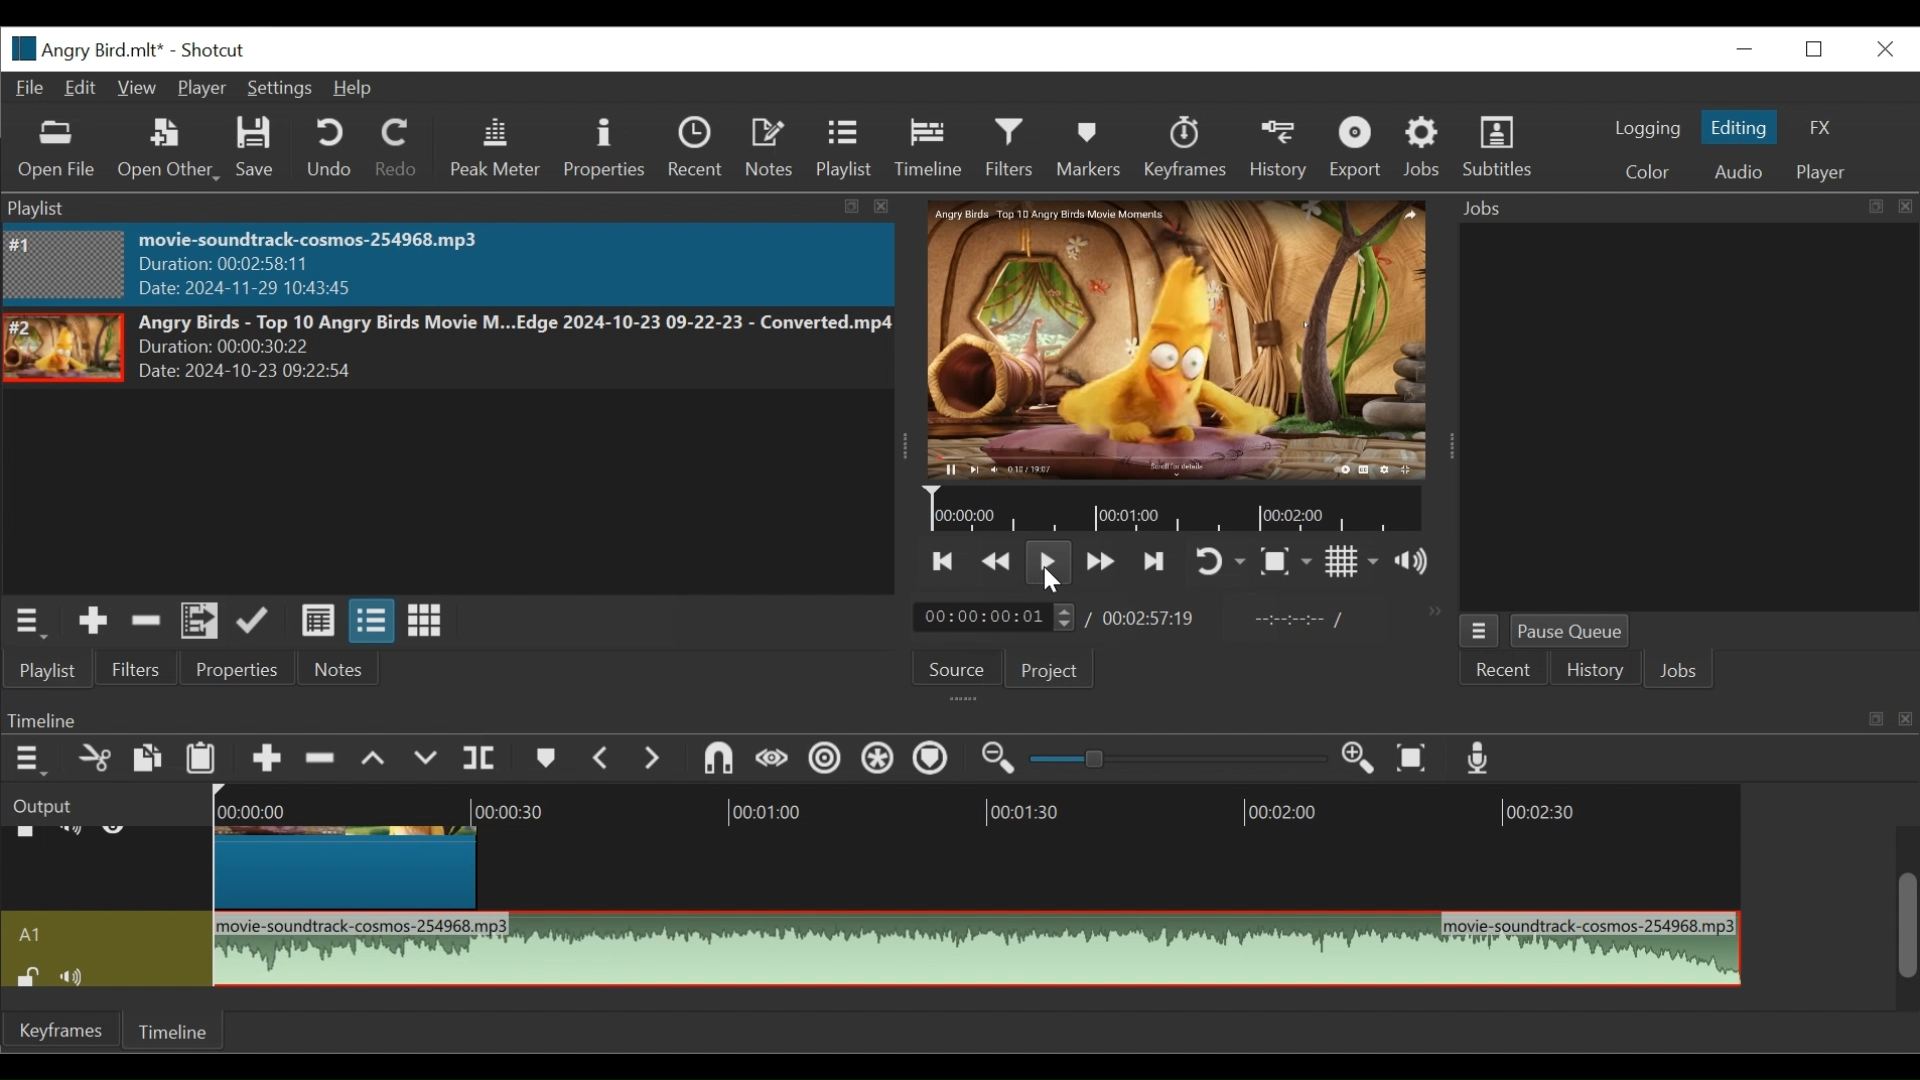  I want to click on Markers, so click(1089, 148).